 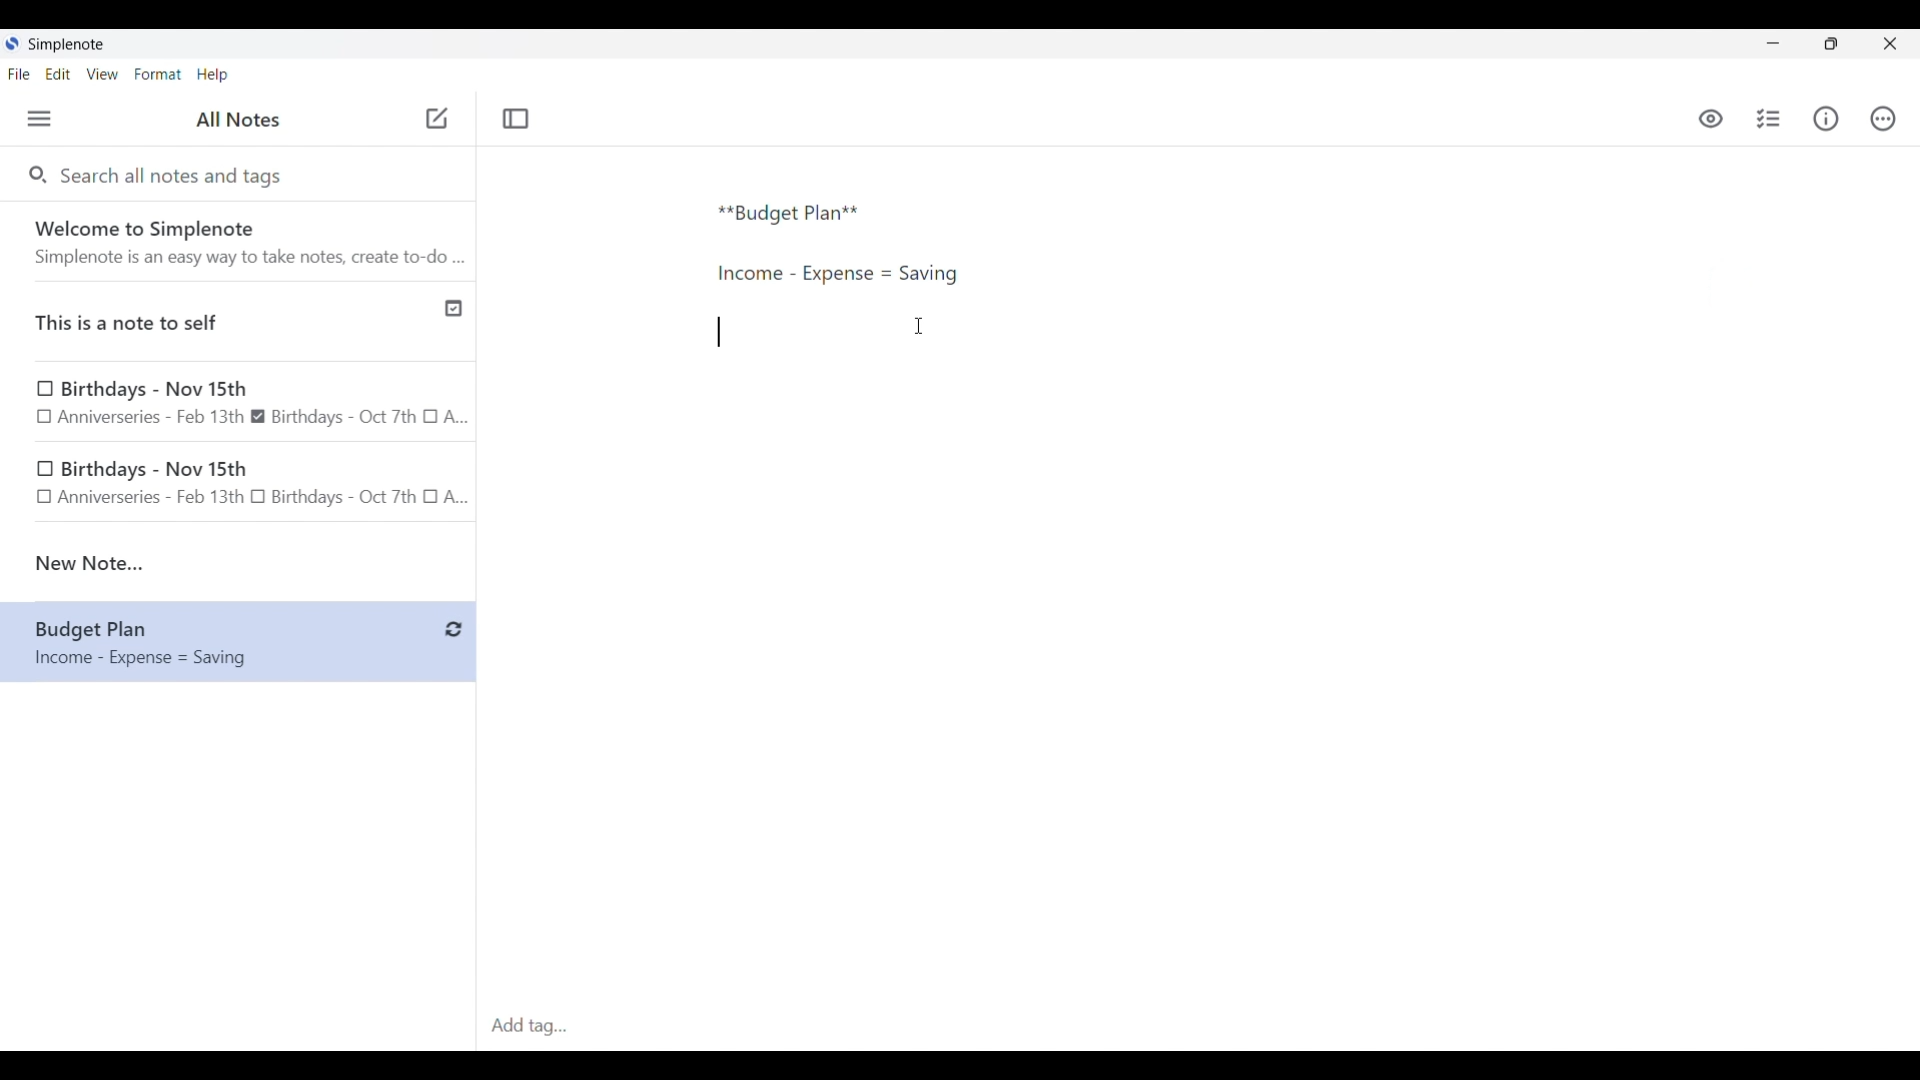 What do you see at coordinates (103, 73) in the screenshot?
I see `View menu` at bounding box center [103, 73].